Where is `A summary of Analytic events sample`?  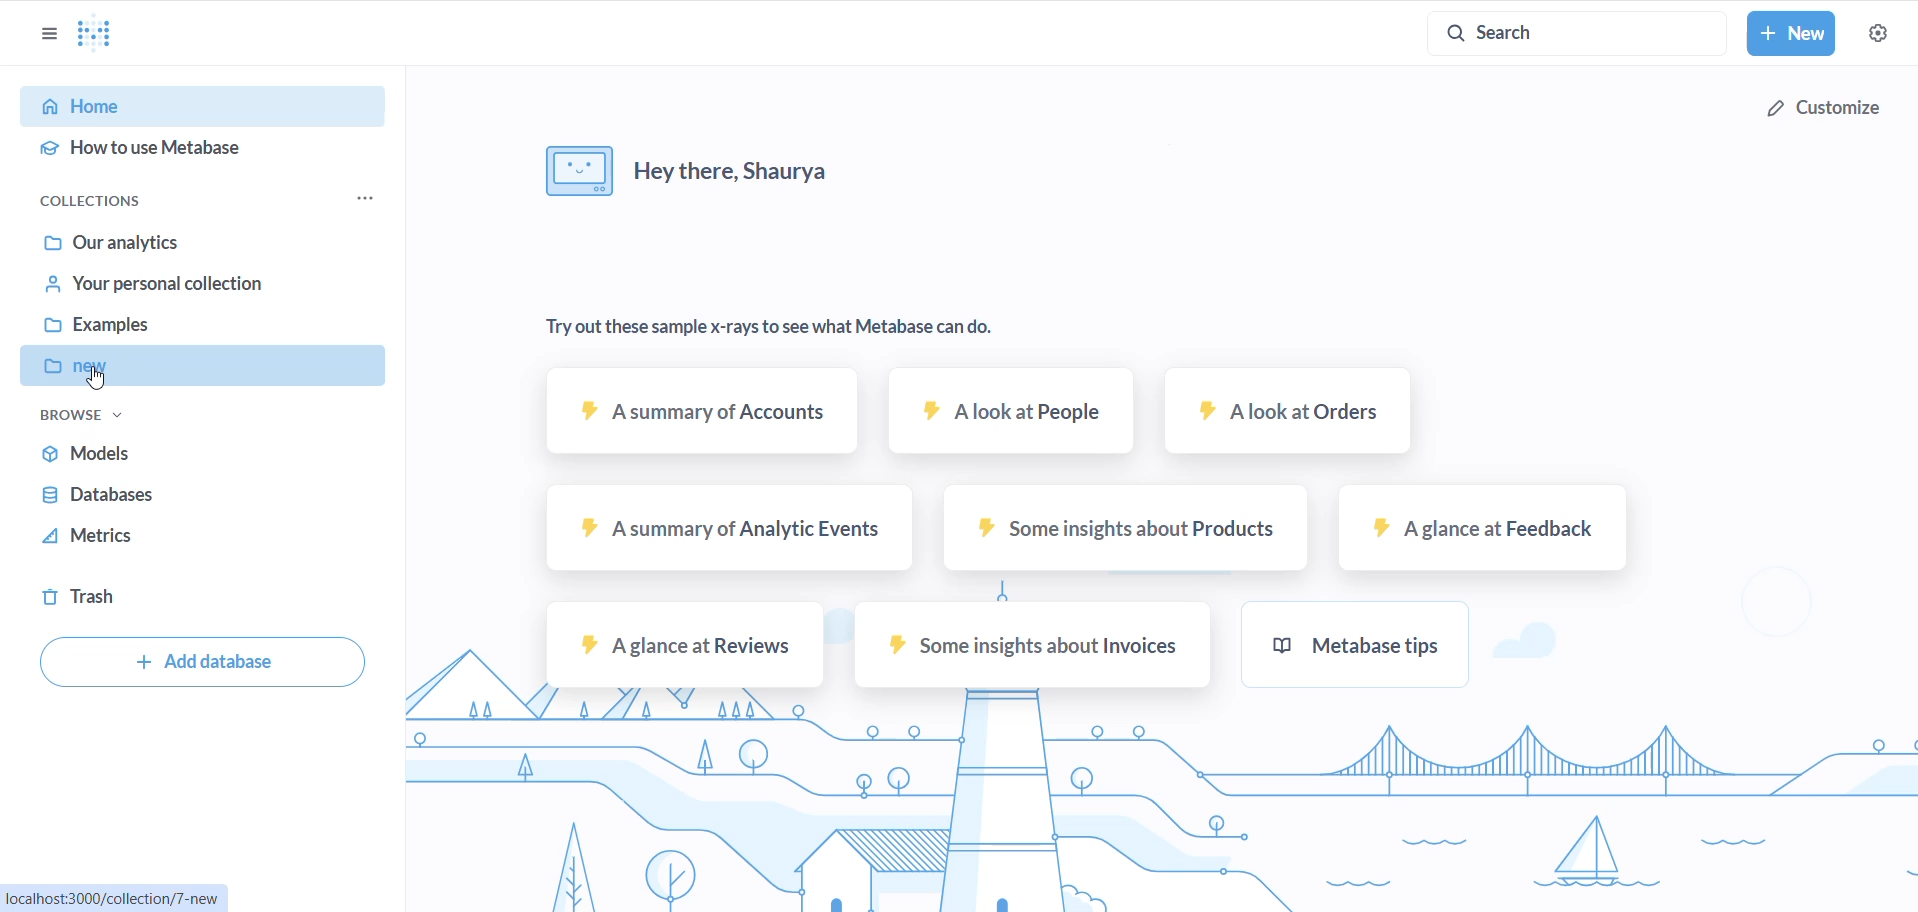
A summary of Analytic events sample is located at coordinates (722, 538).